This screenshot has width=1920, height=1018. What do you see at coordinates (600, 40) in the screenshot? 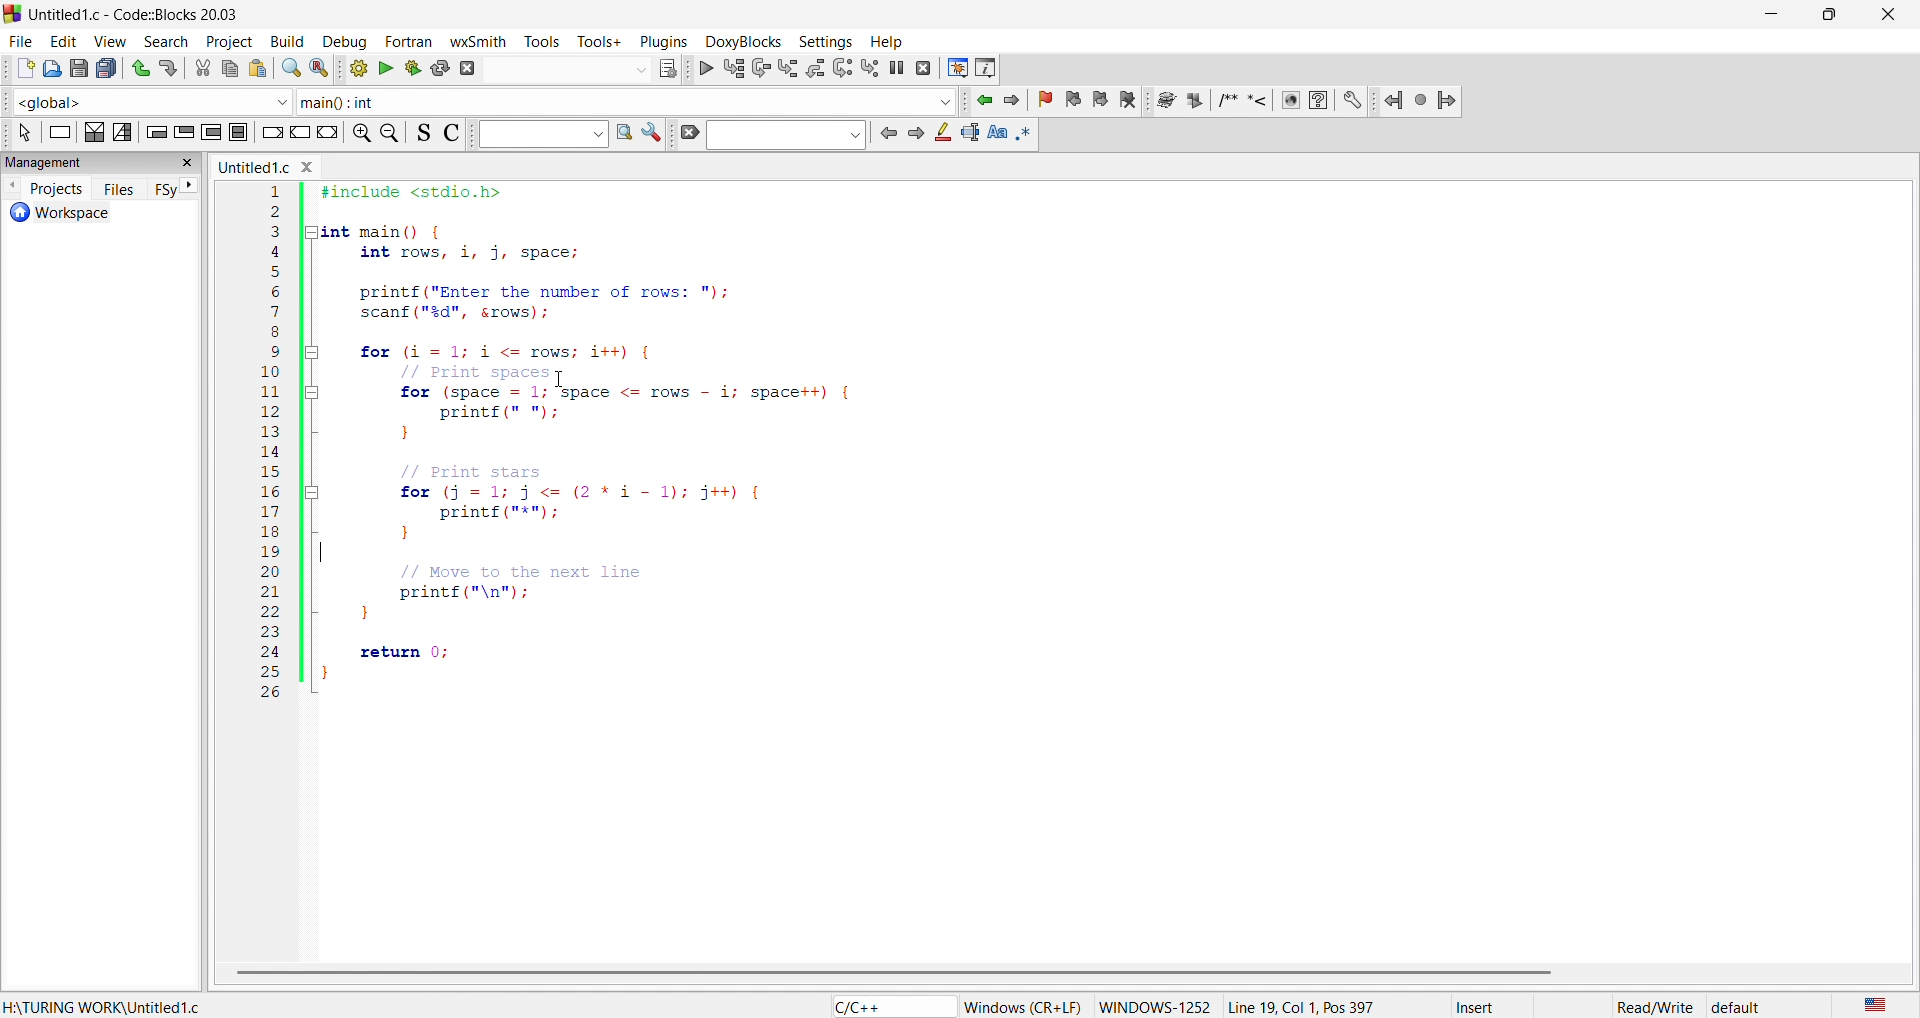
I see `tools+` at bounding box center [600, 40].